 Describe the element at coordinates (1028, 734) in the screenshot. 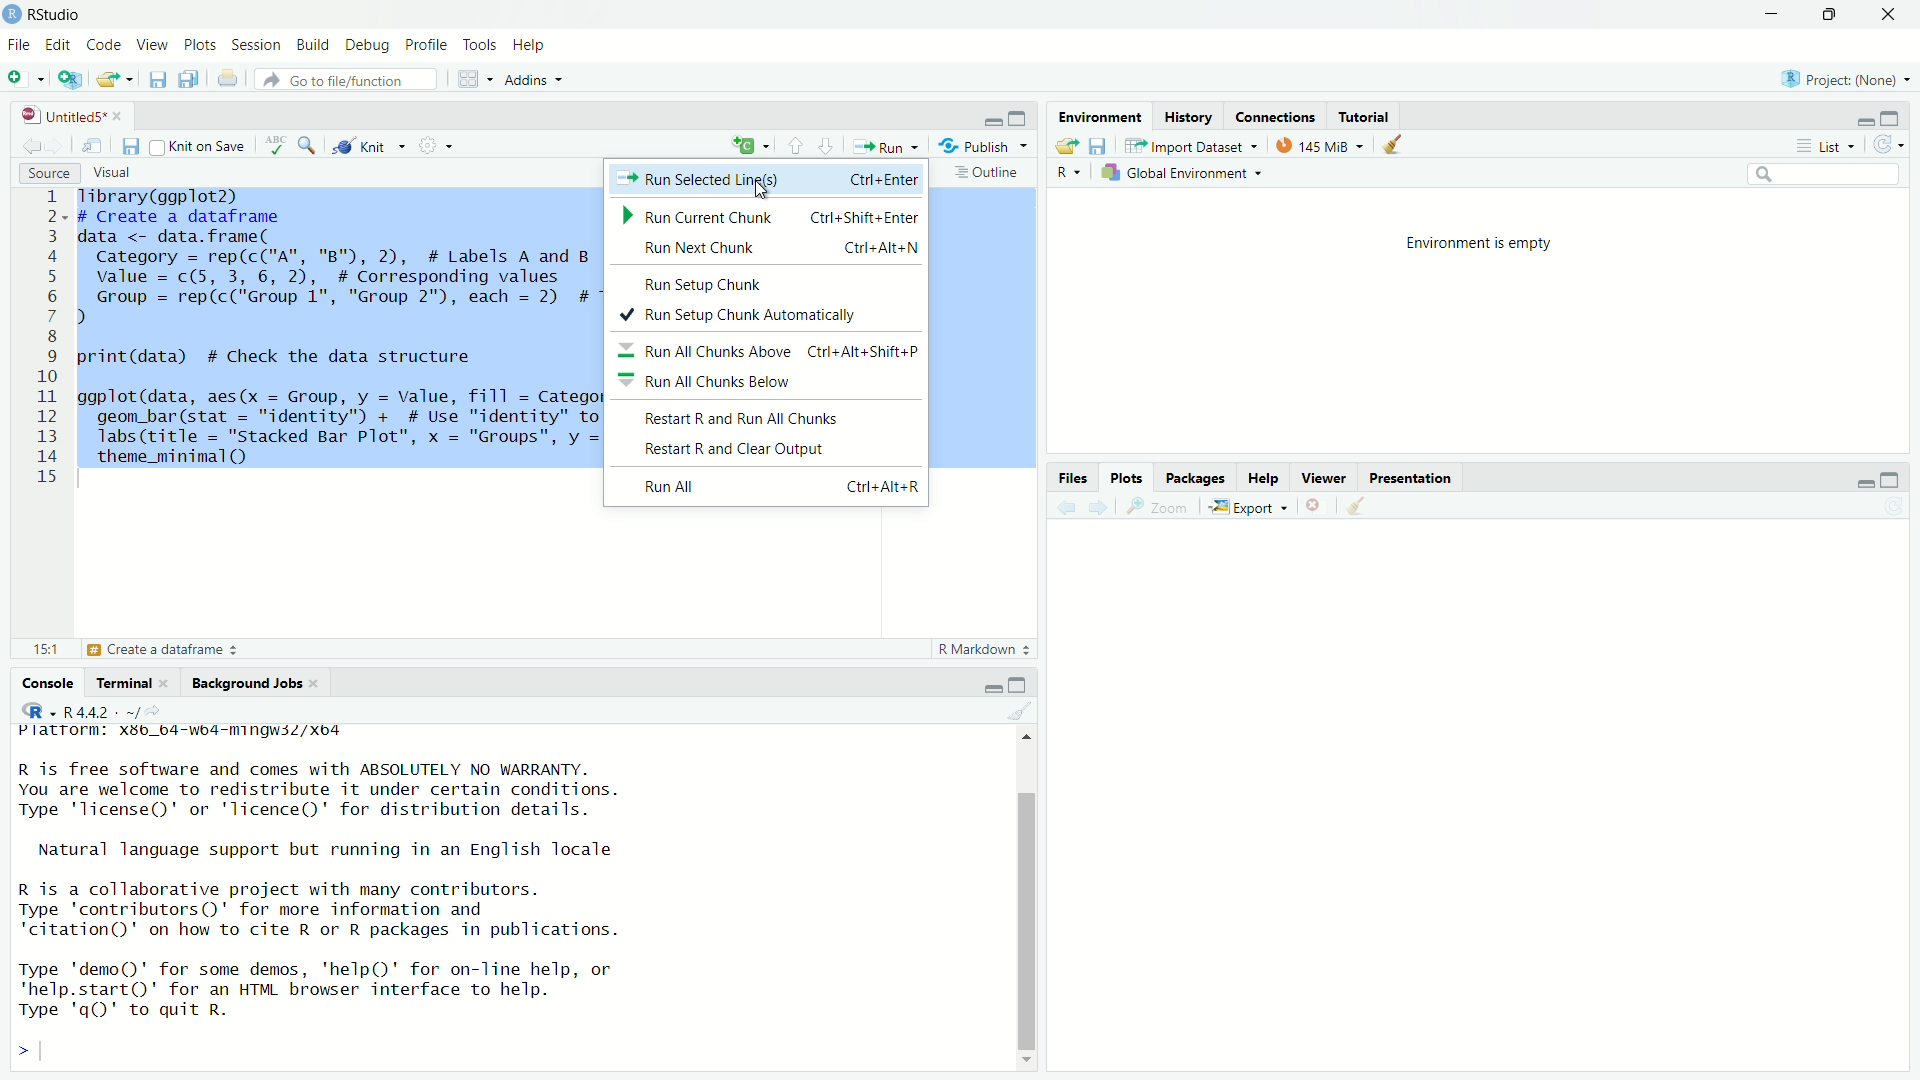

I see `Up` at that location.